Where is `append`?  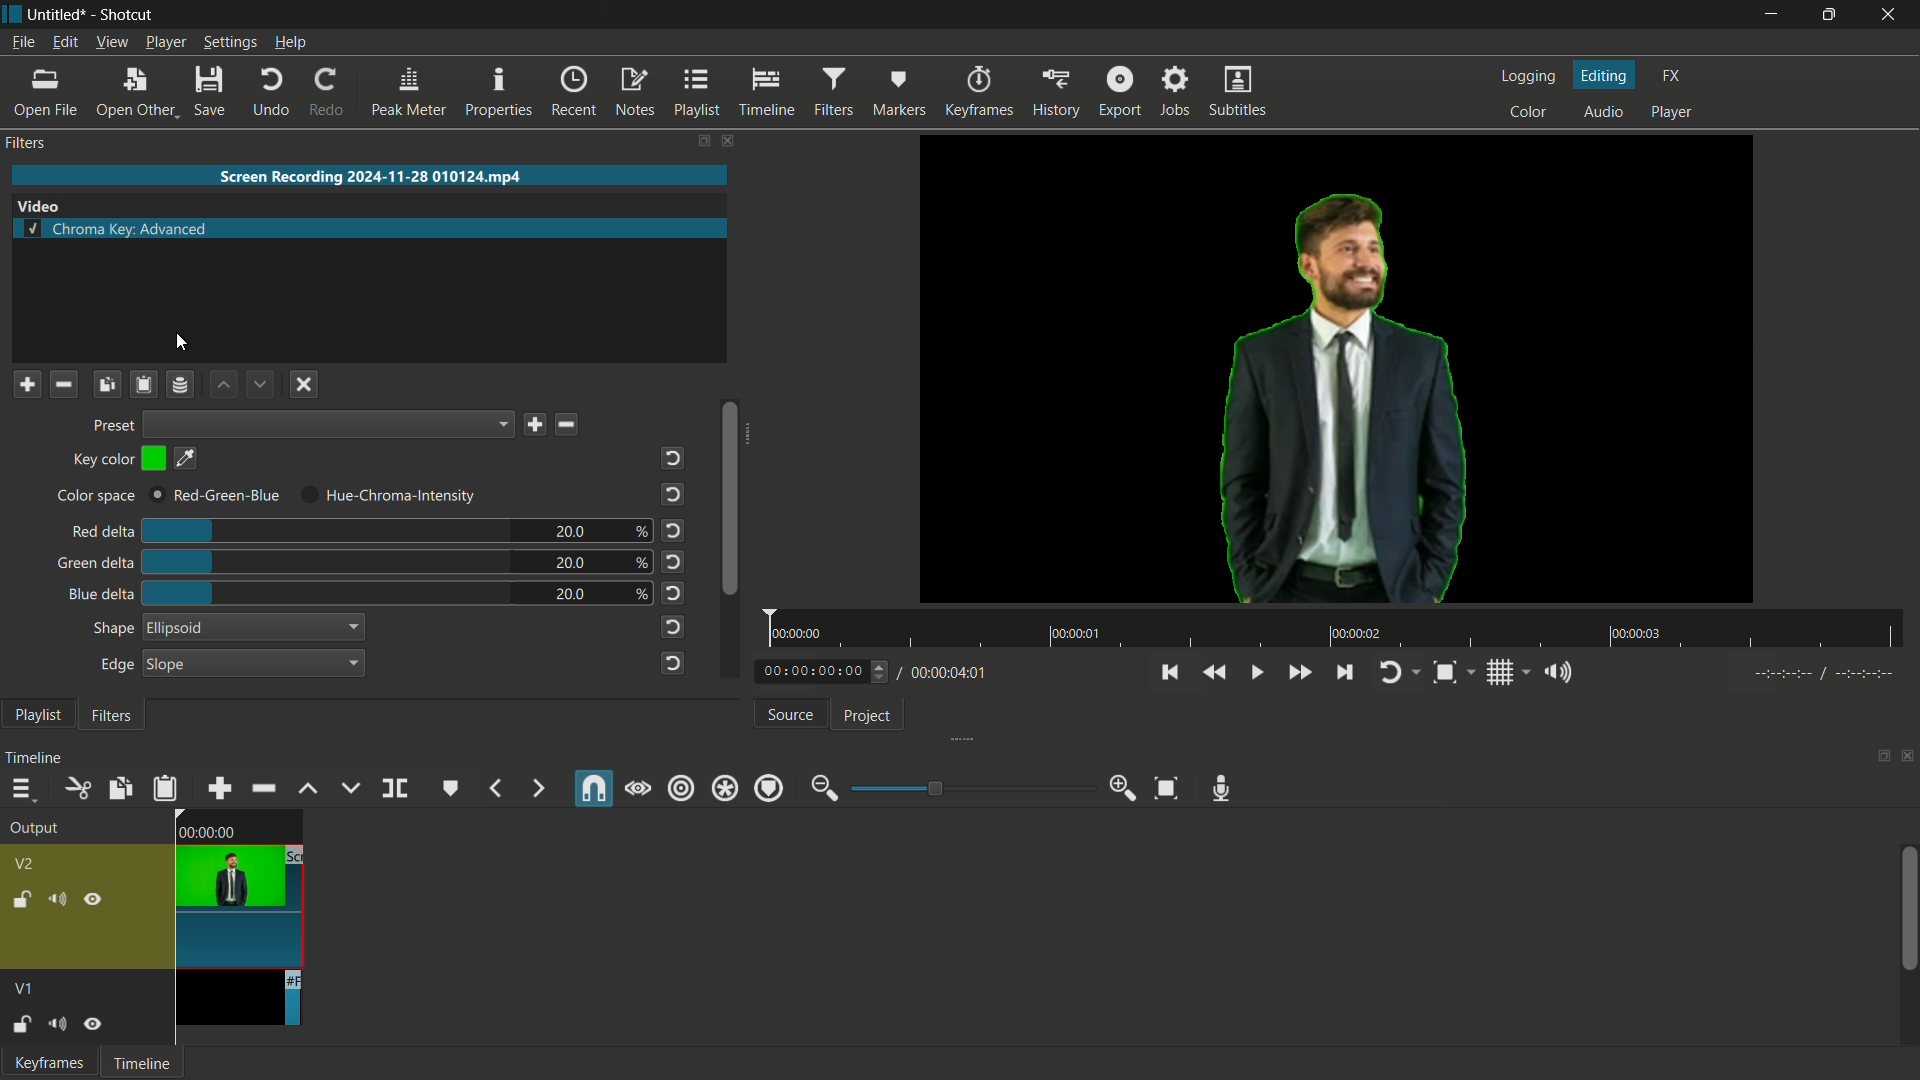
append is located at coordinates (220, 788).